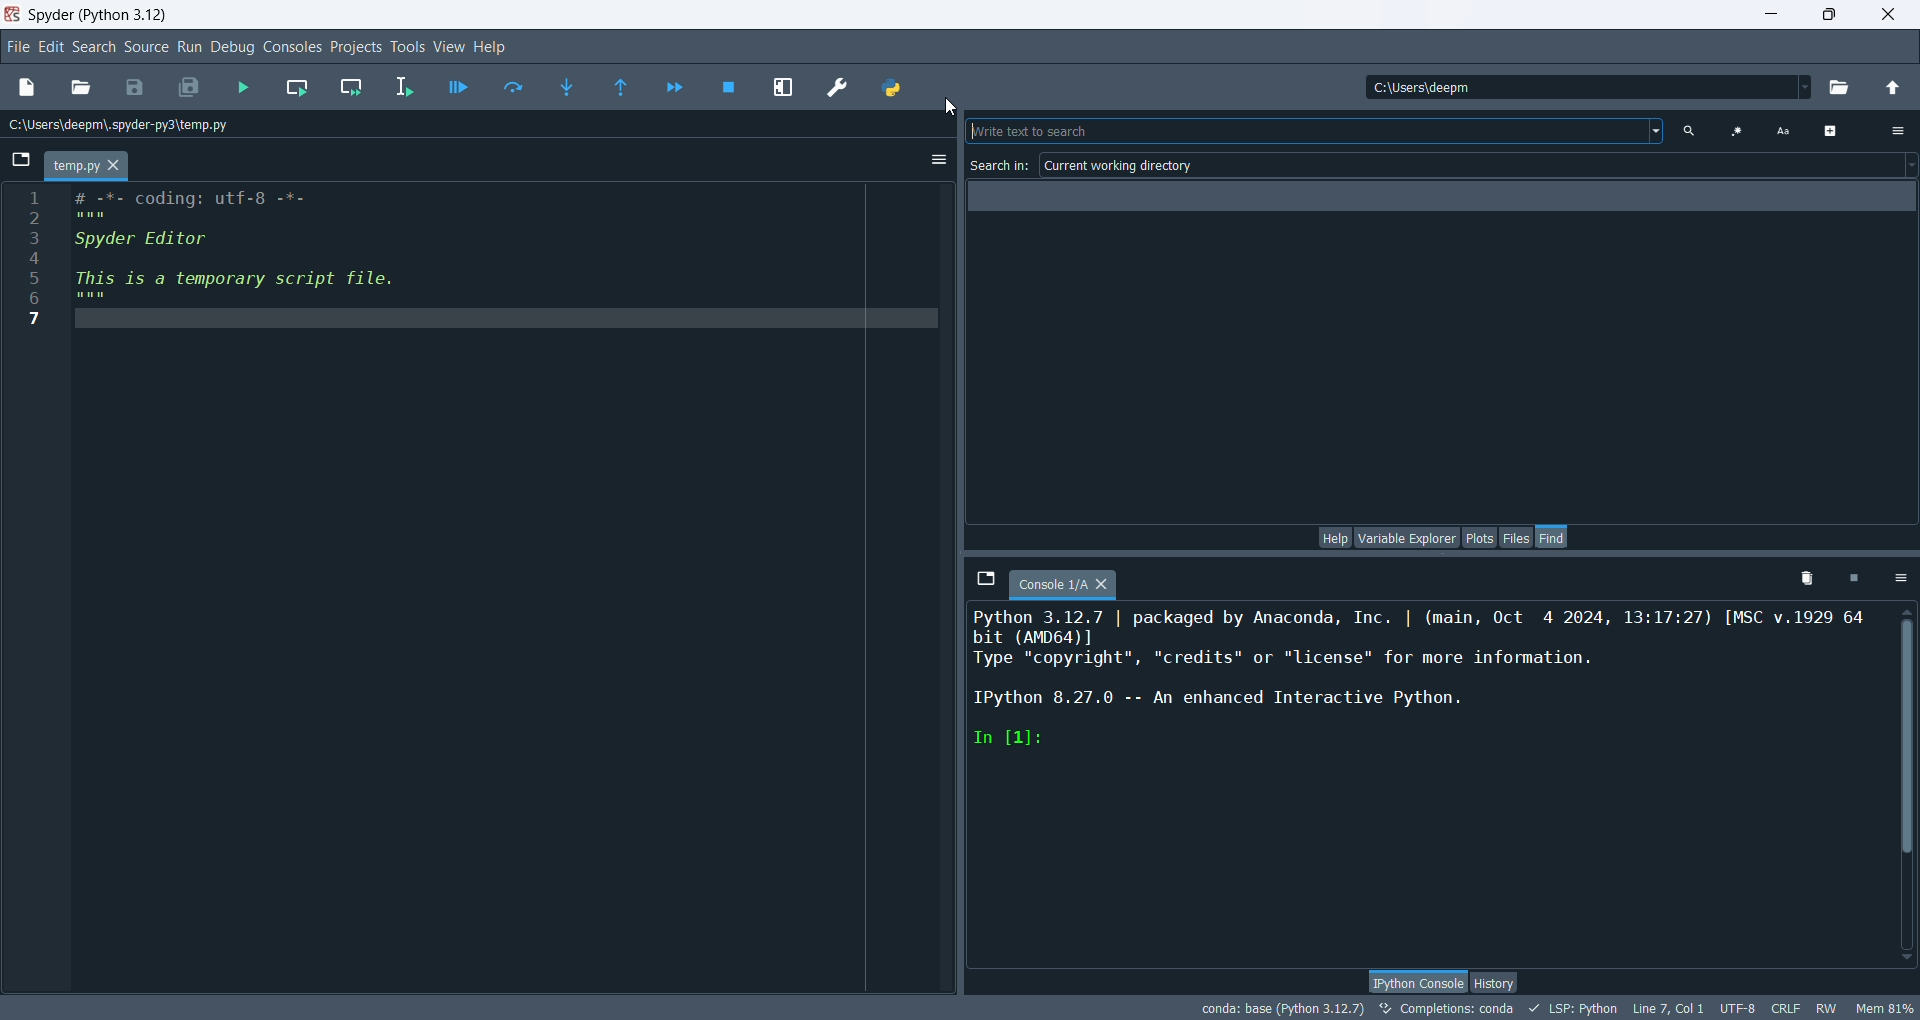 The image size is (1920, 1020). What do you see at coordinates (132, 88) in the screenshot?
I see `save` at bounding box center [132, 88].